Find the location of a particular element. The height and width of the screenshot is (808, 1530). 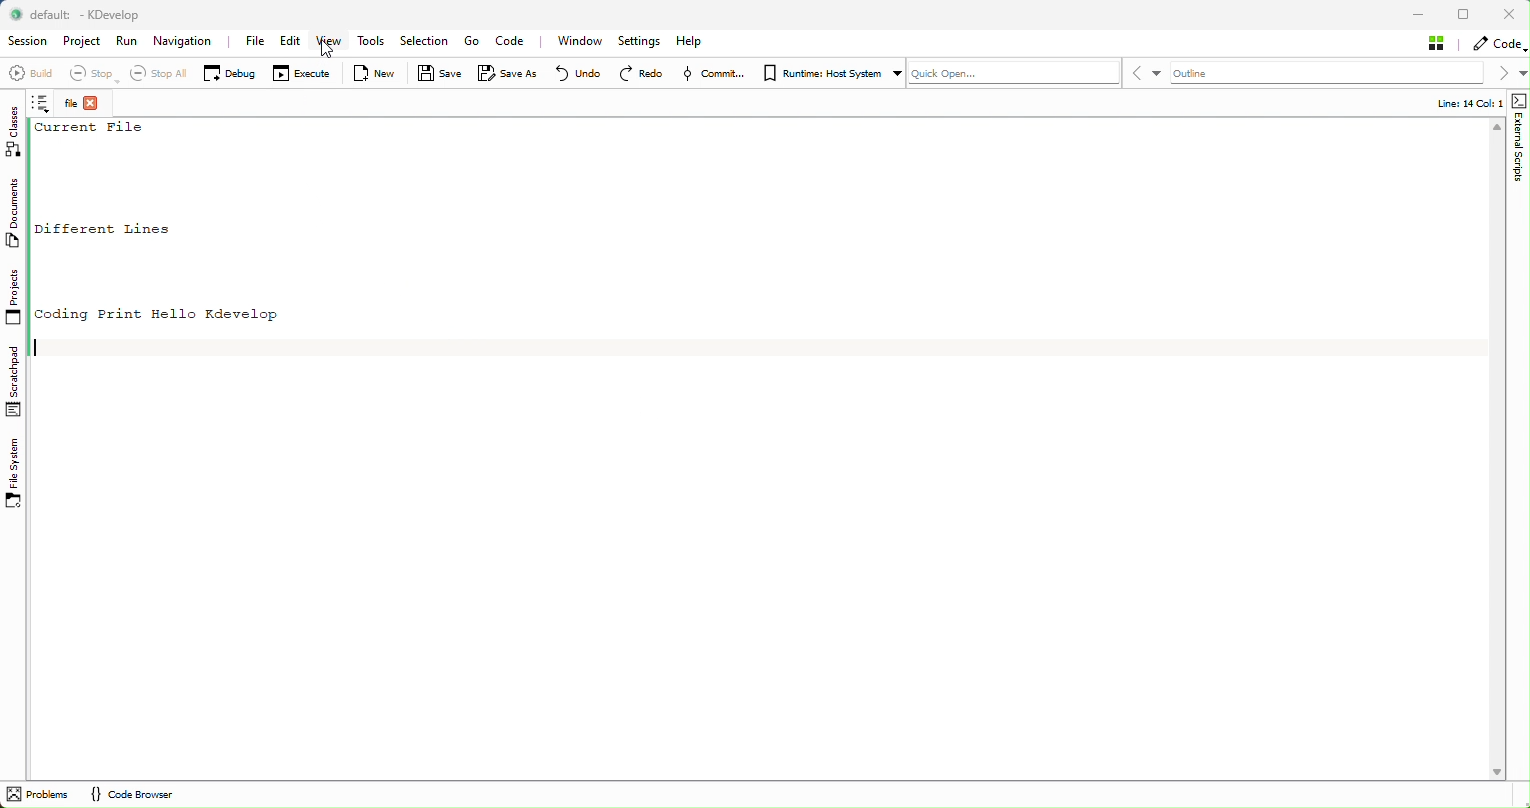

Outline is located at coordinates (1217, 73).